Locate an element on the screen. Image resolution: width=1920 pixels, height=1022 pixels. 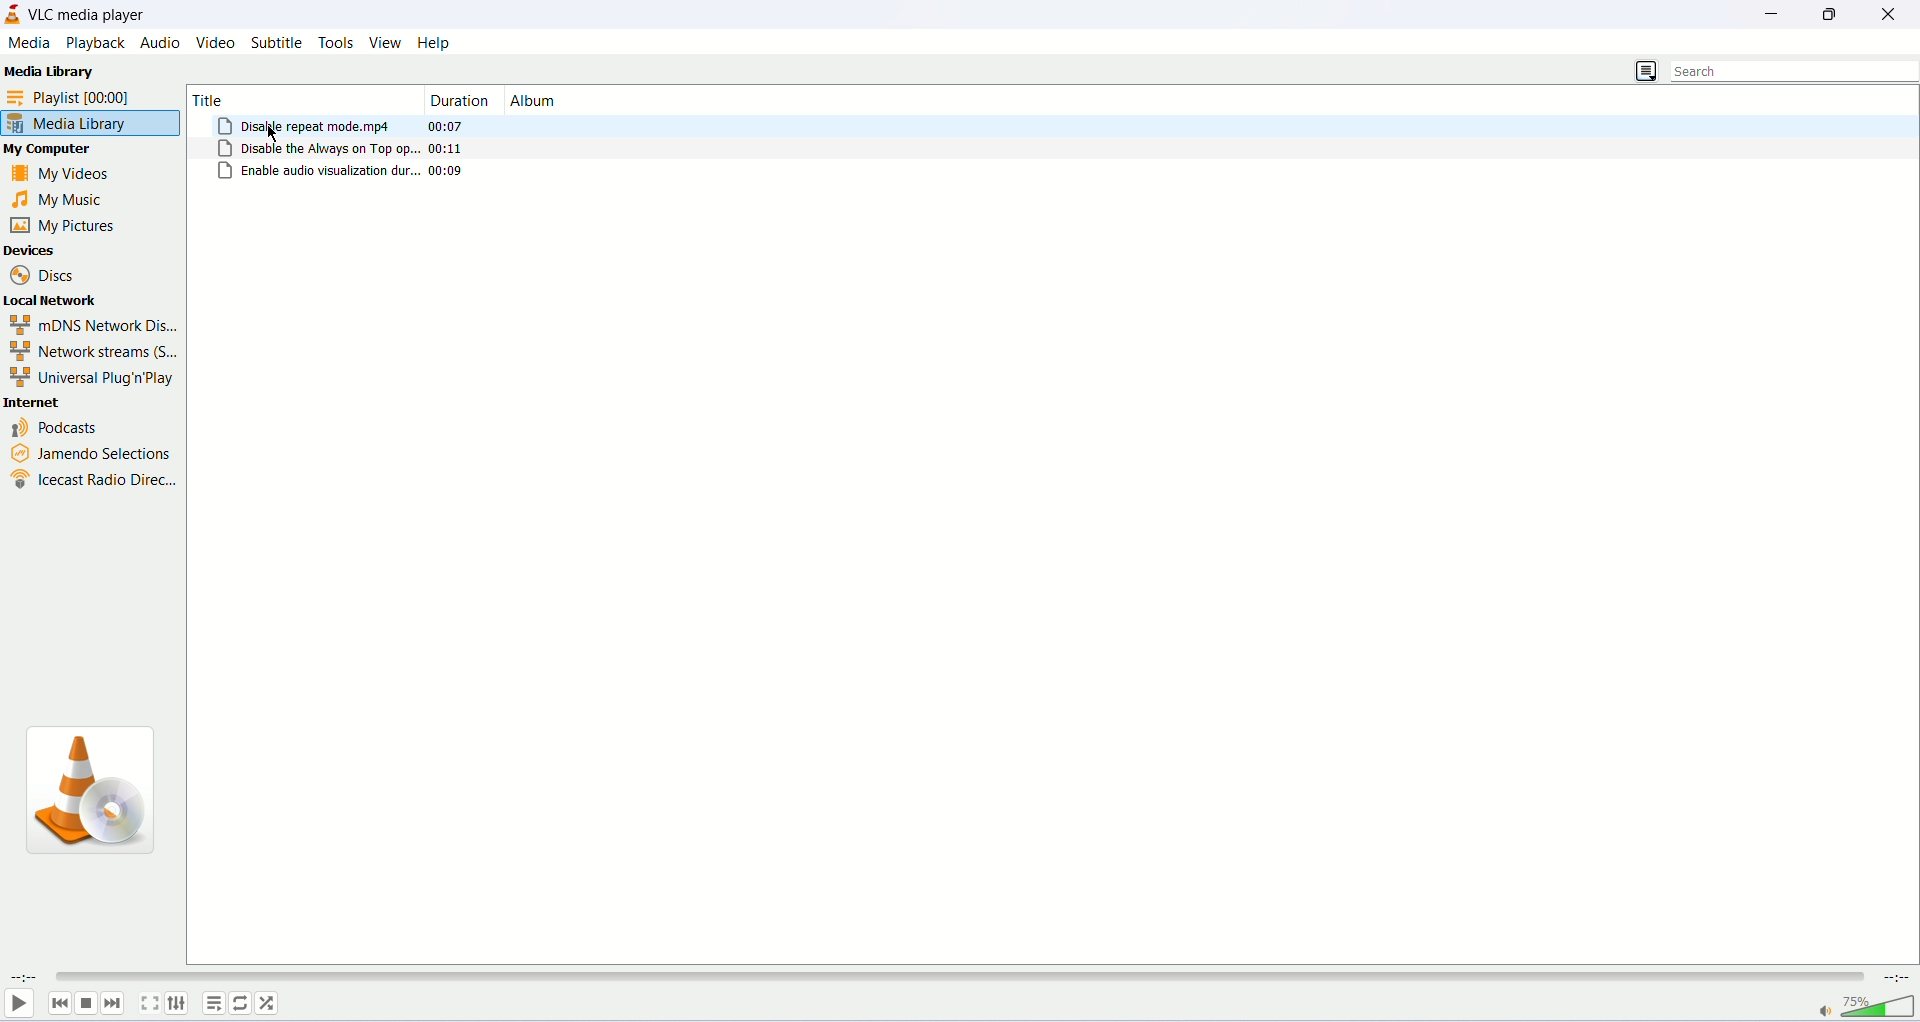
maximize is located at coordinates (1835, 14).